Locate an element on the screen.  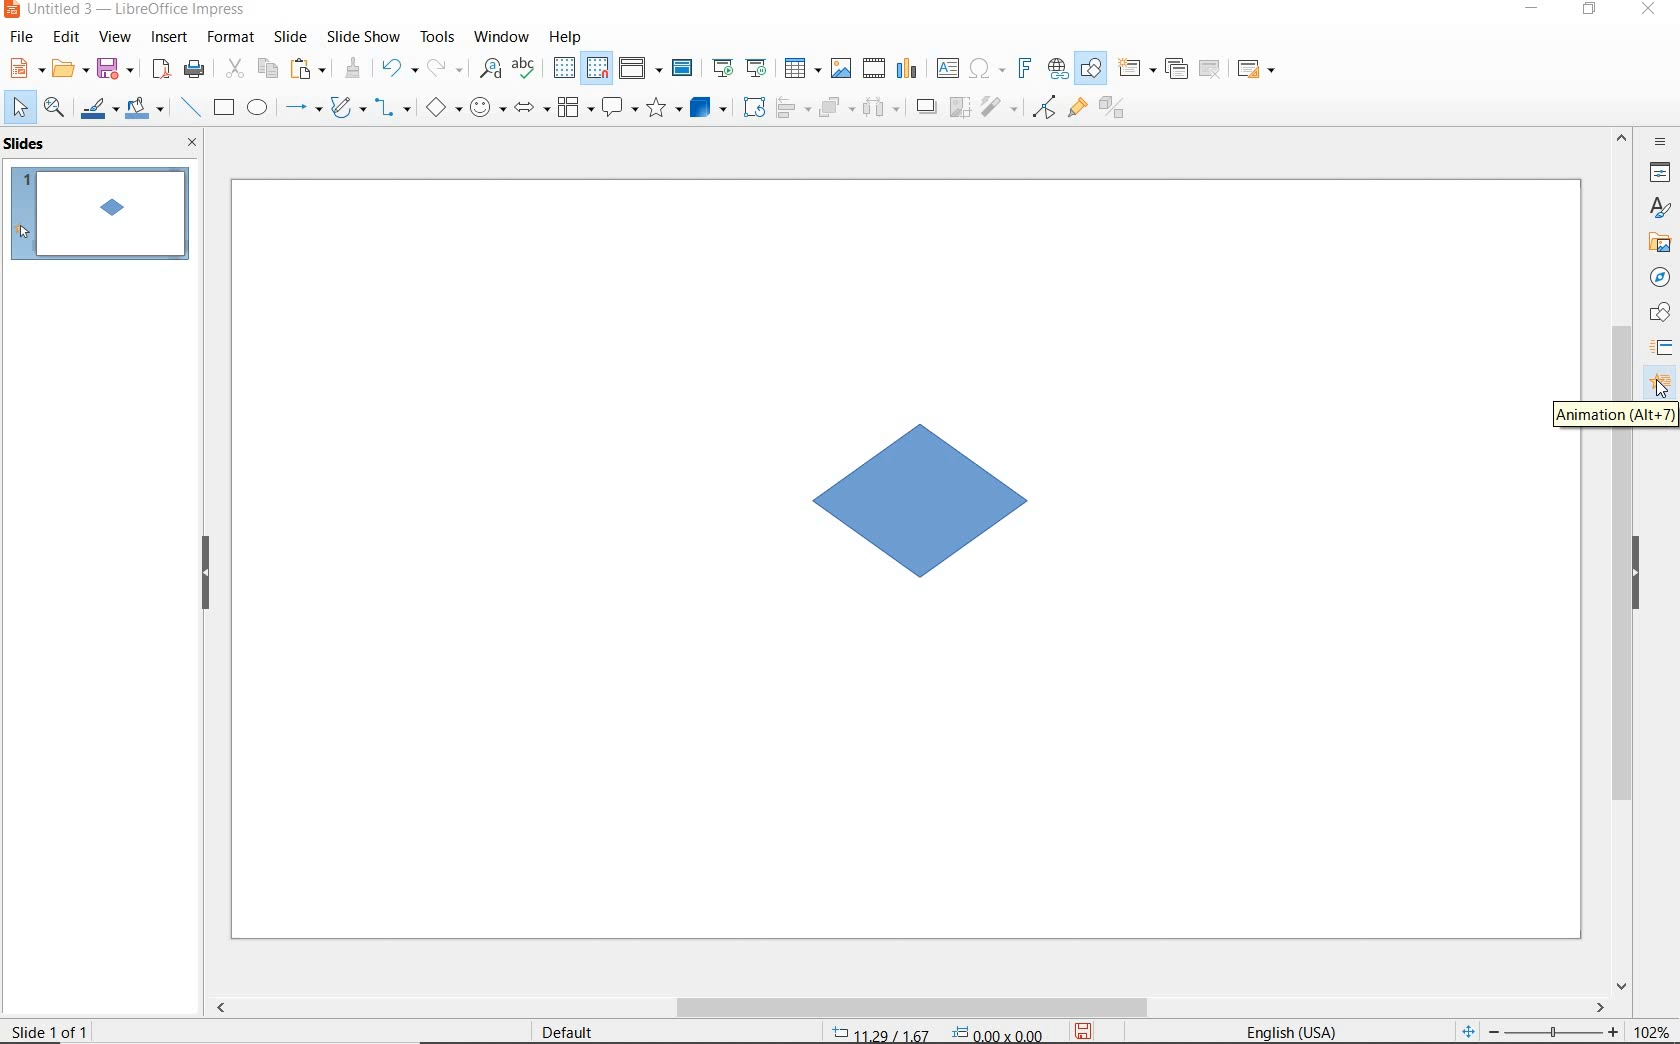
find and replace is located at coordinates (491, 69).